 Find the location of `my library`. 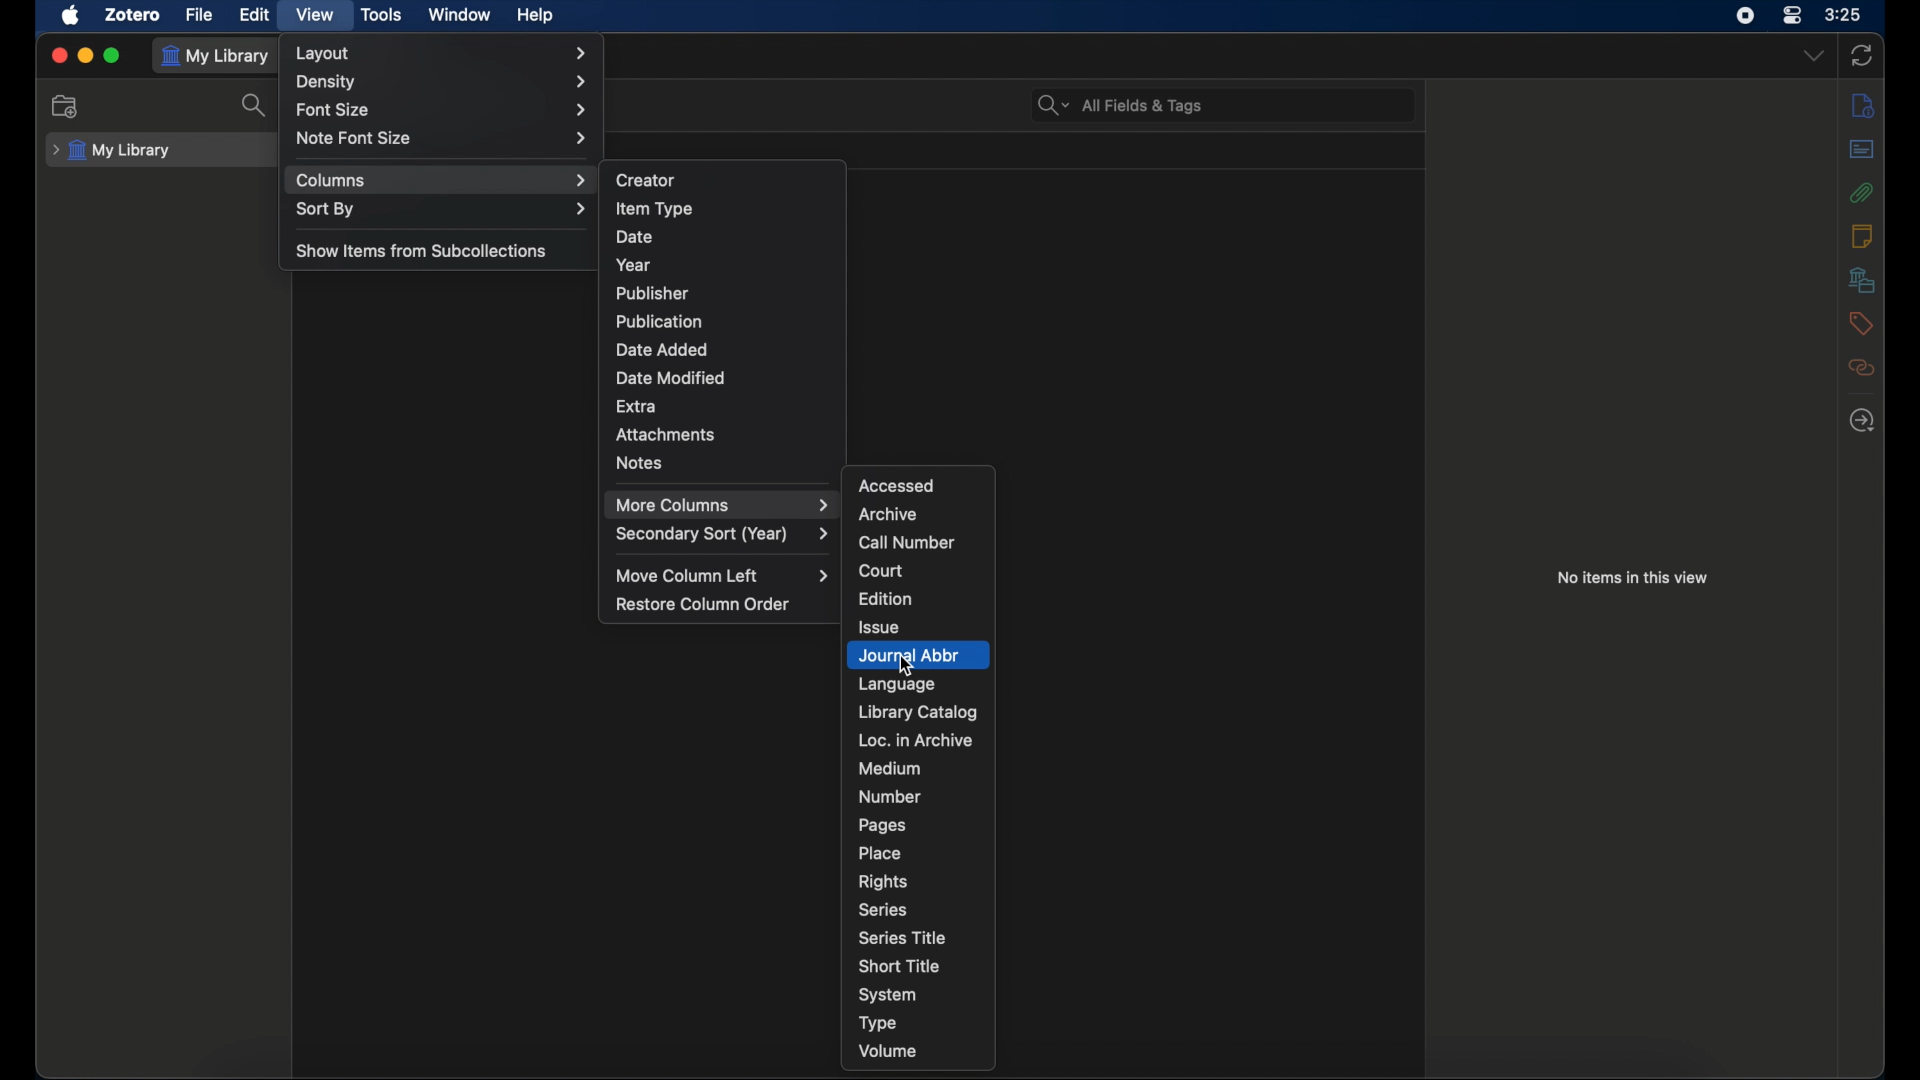

my library is located at coordinates (113, 150).